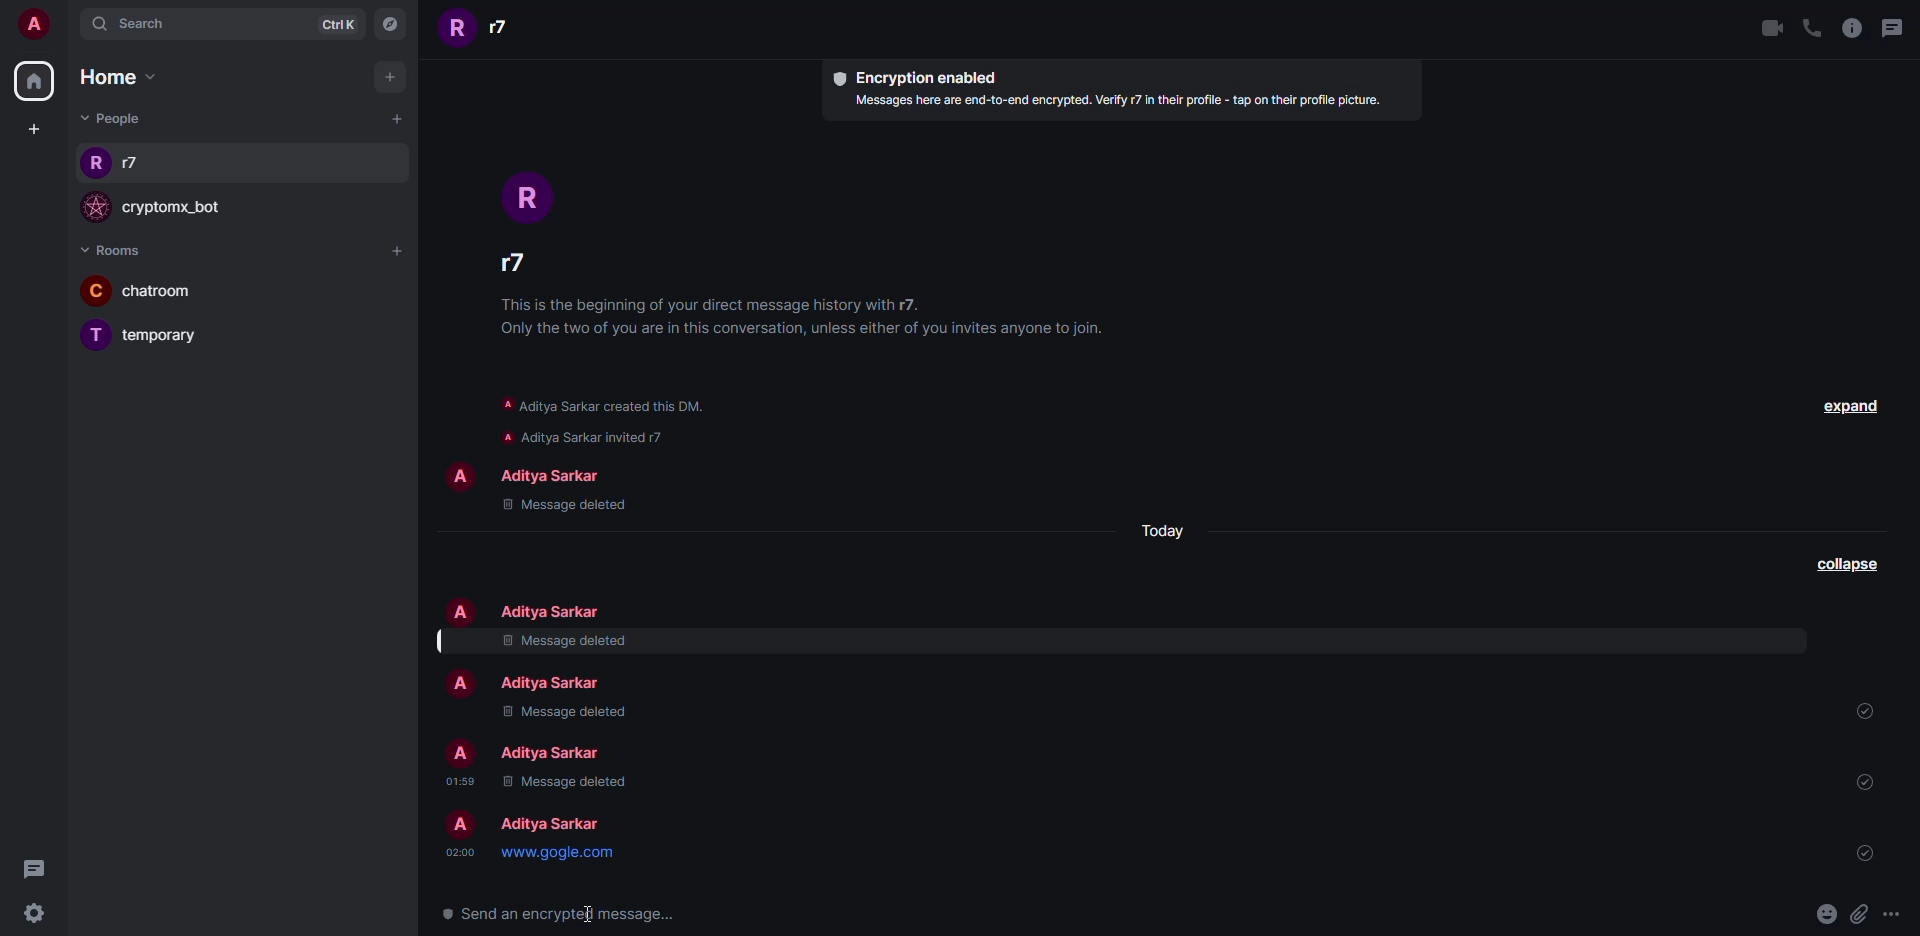 The width and height of the screenshot is (1920, 936). Describe the element at coordinates (336, 23) in the screenshot. I see `ctrlK` at that location.